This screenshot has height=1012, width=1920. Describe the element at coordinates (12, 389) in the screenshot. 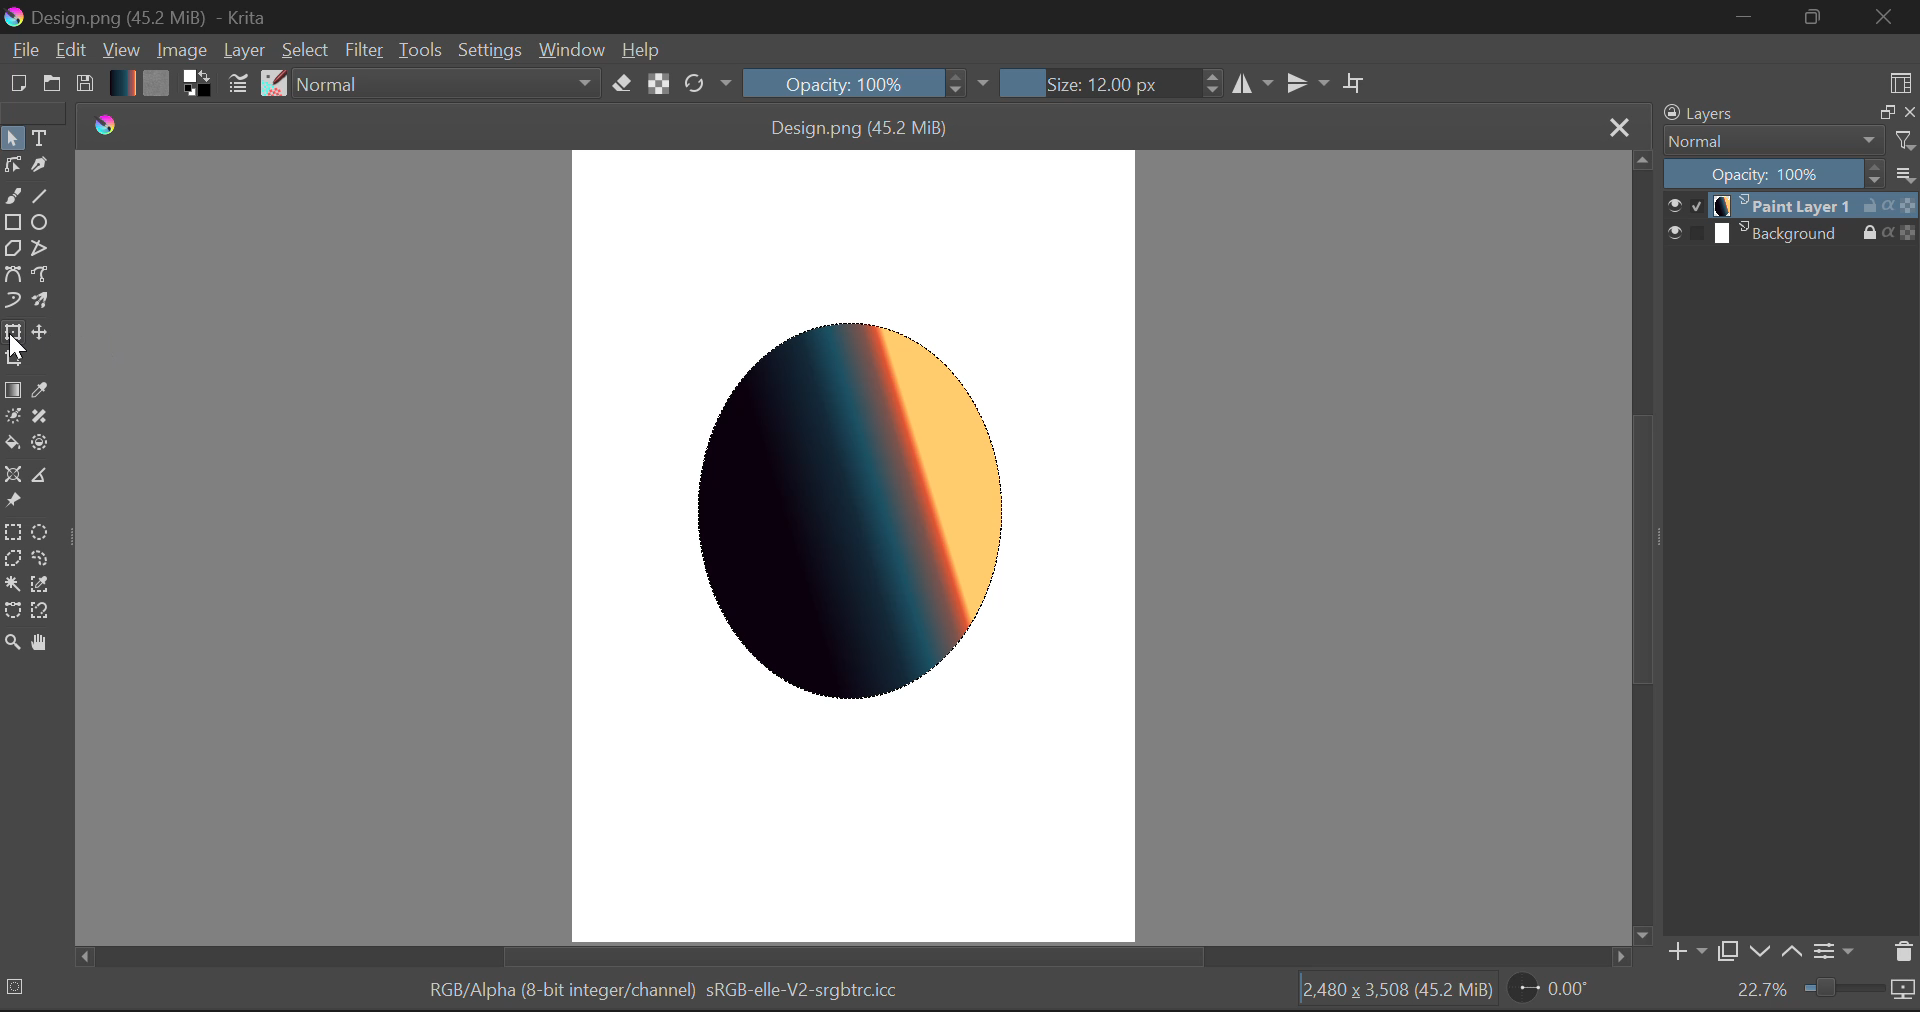

I see `Gradient Fill` at that location.